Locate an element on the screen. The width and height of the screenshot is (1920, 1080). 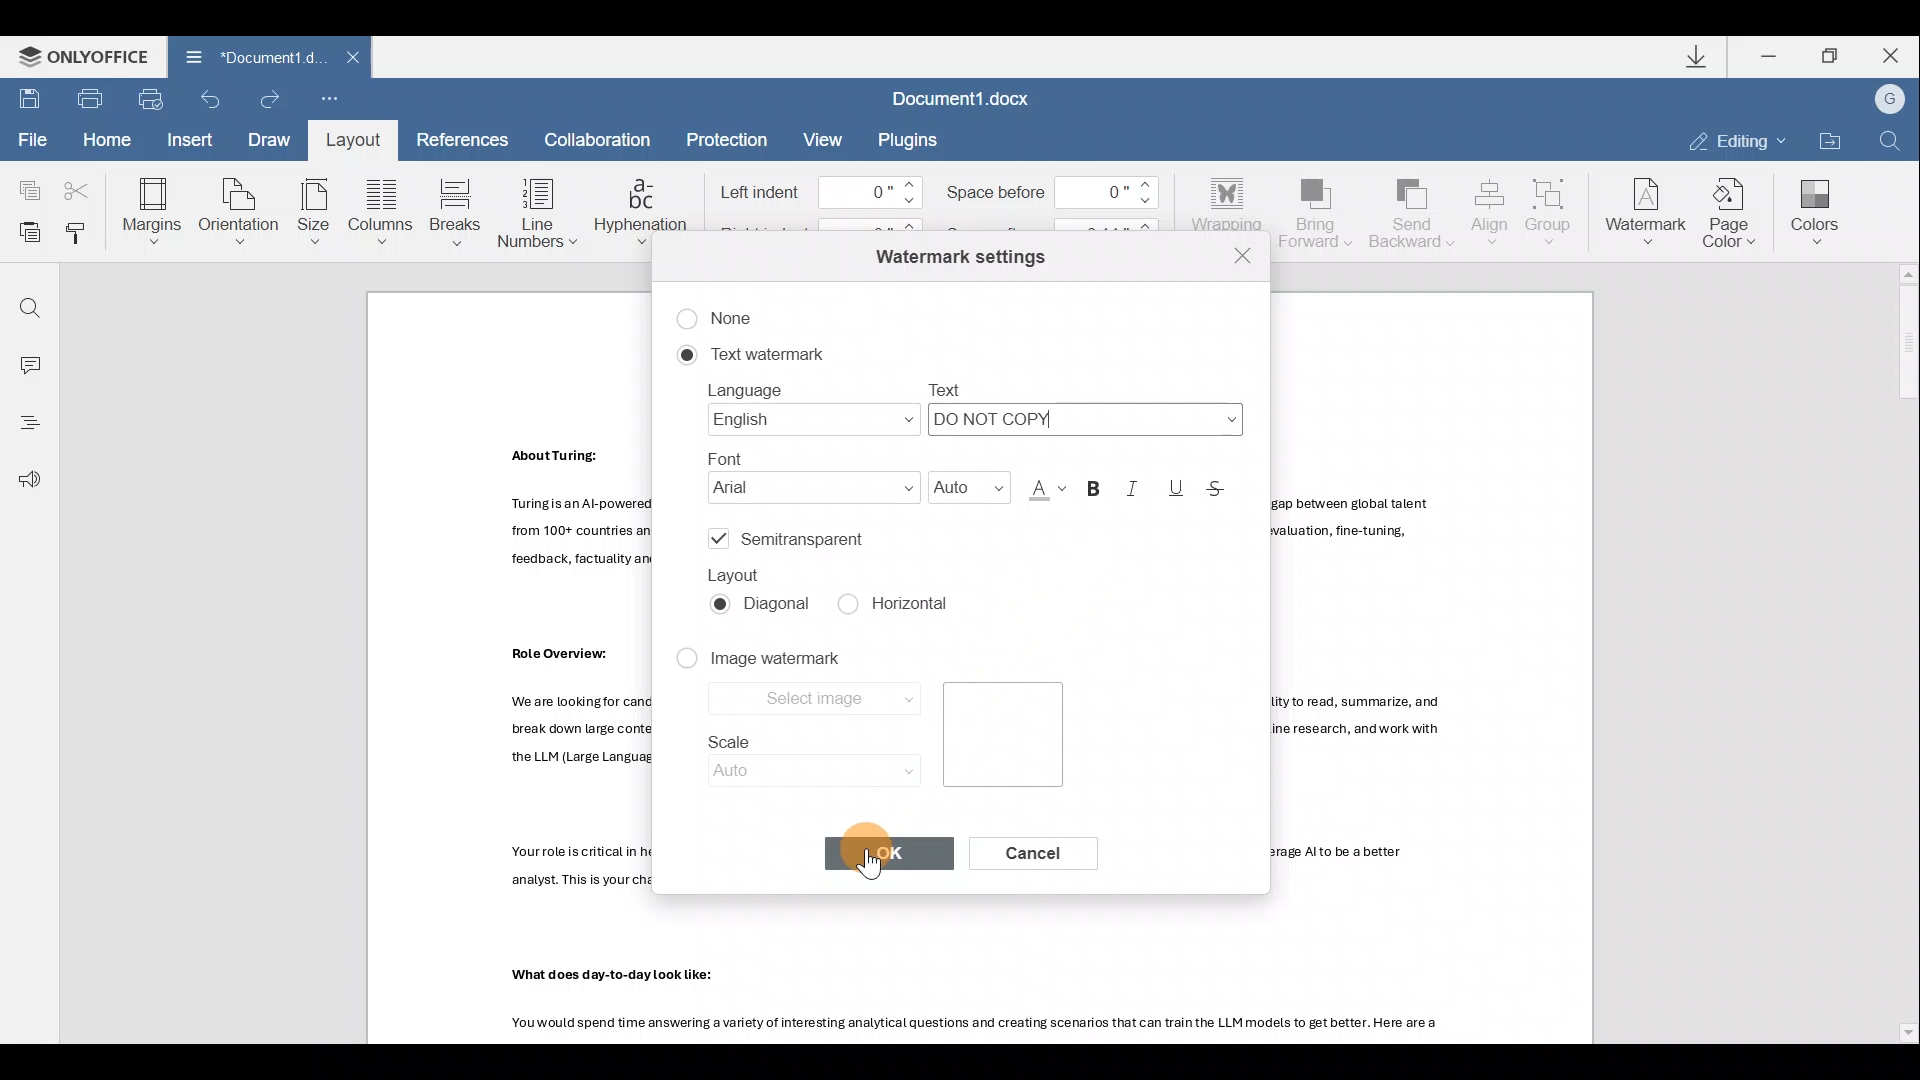
Image preview is located at coordinates (1003, 738).